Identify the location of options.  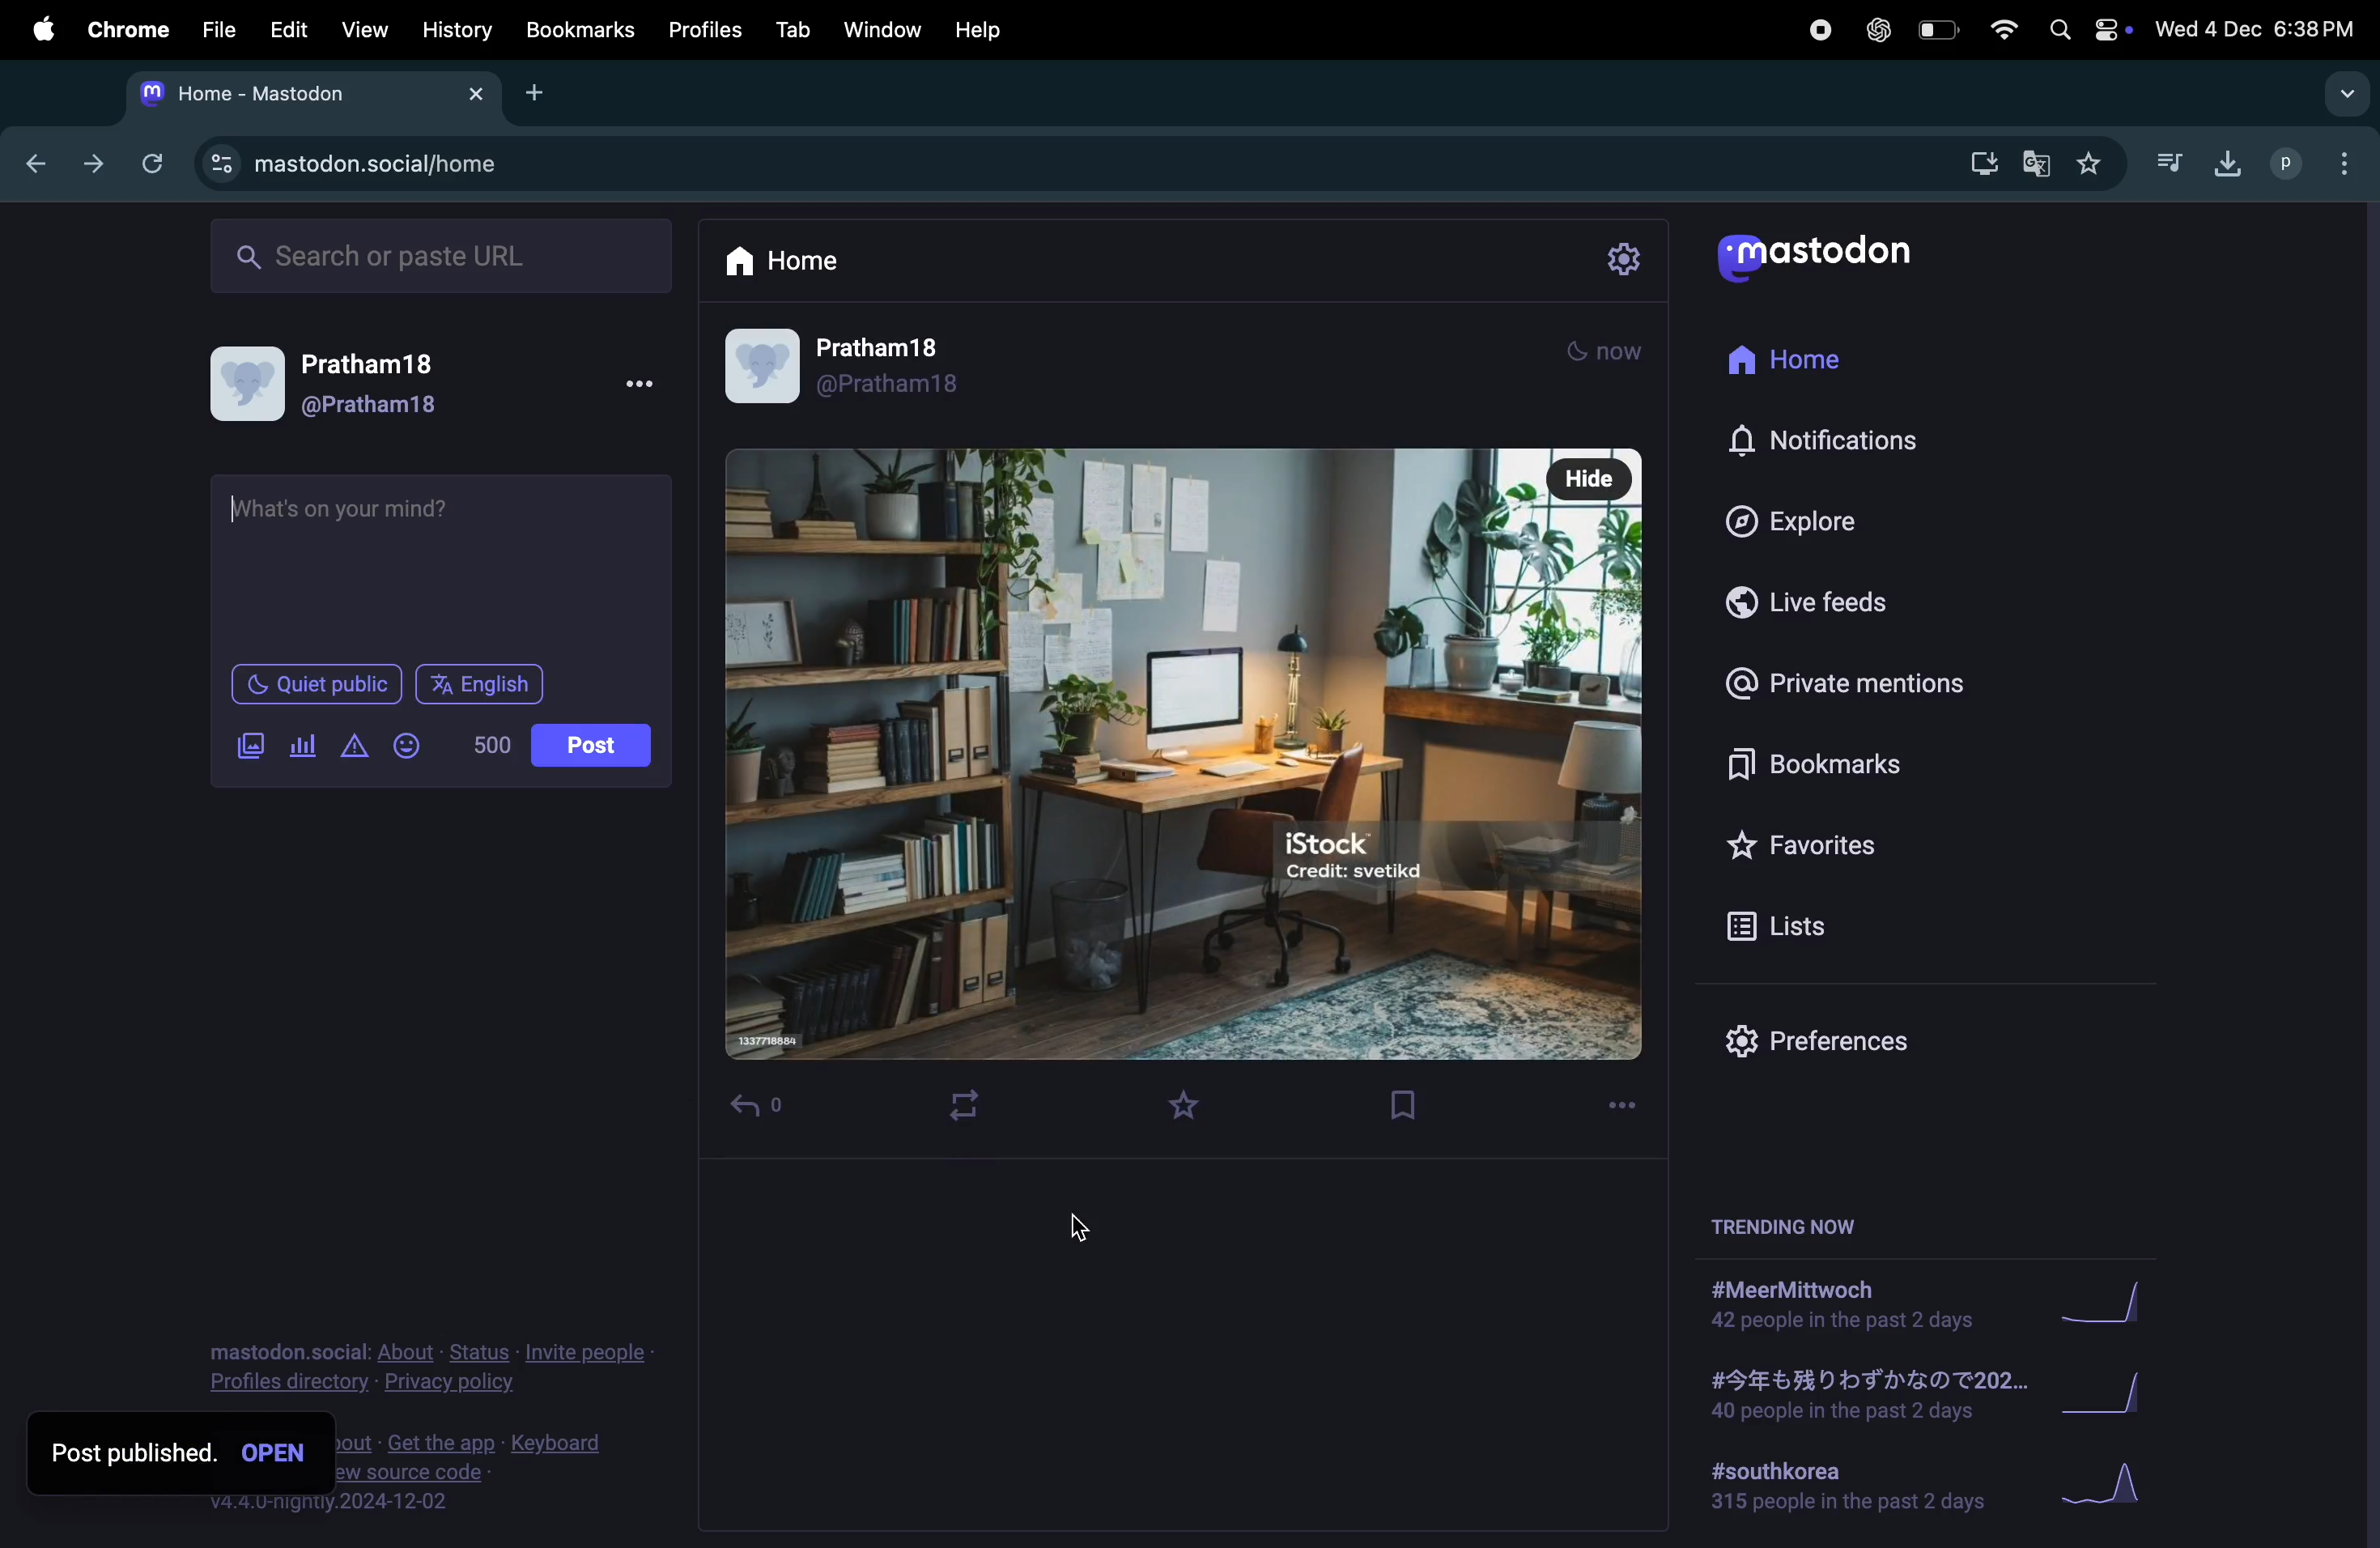
(1631, 1104).